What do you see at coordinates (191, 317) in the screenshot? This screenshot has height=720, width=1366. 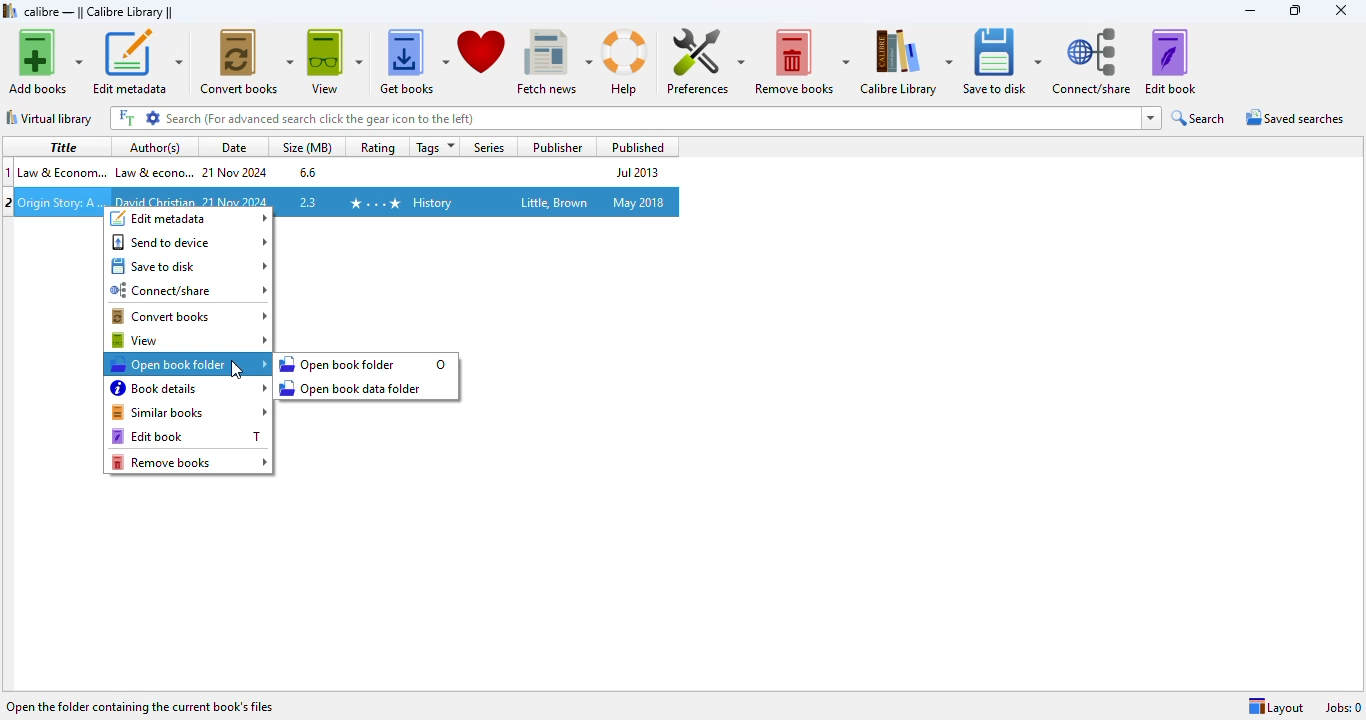 I see `convert books` at bounding box center [191, 317].